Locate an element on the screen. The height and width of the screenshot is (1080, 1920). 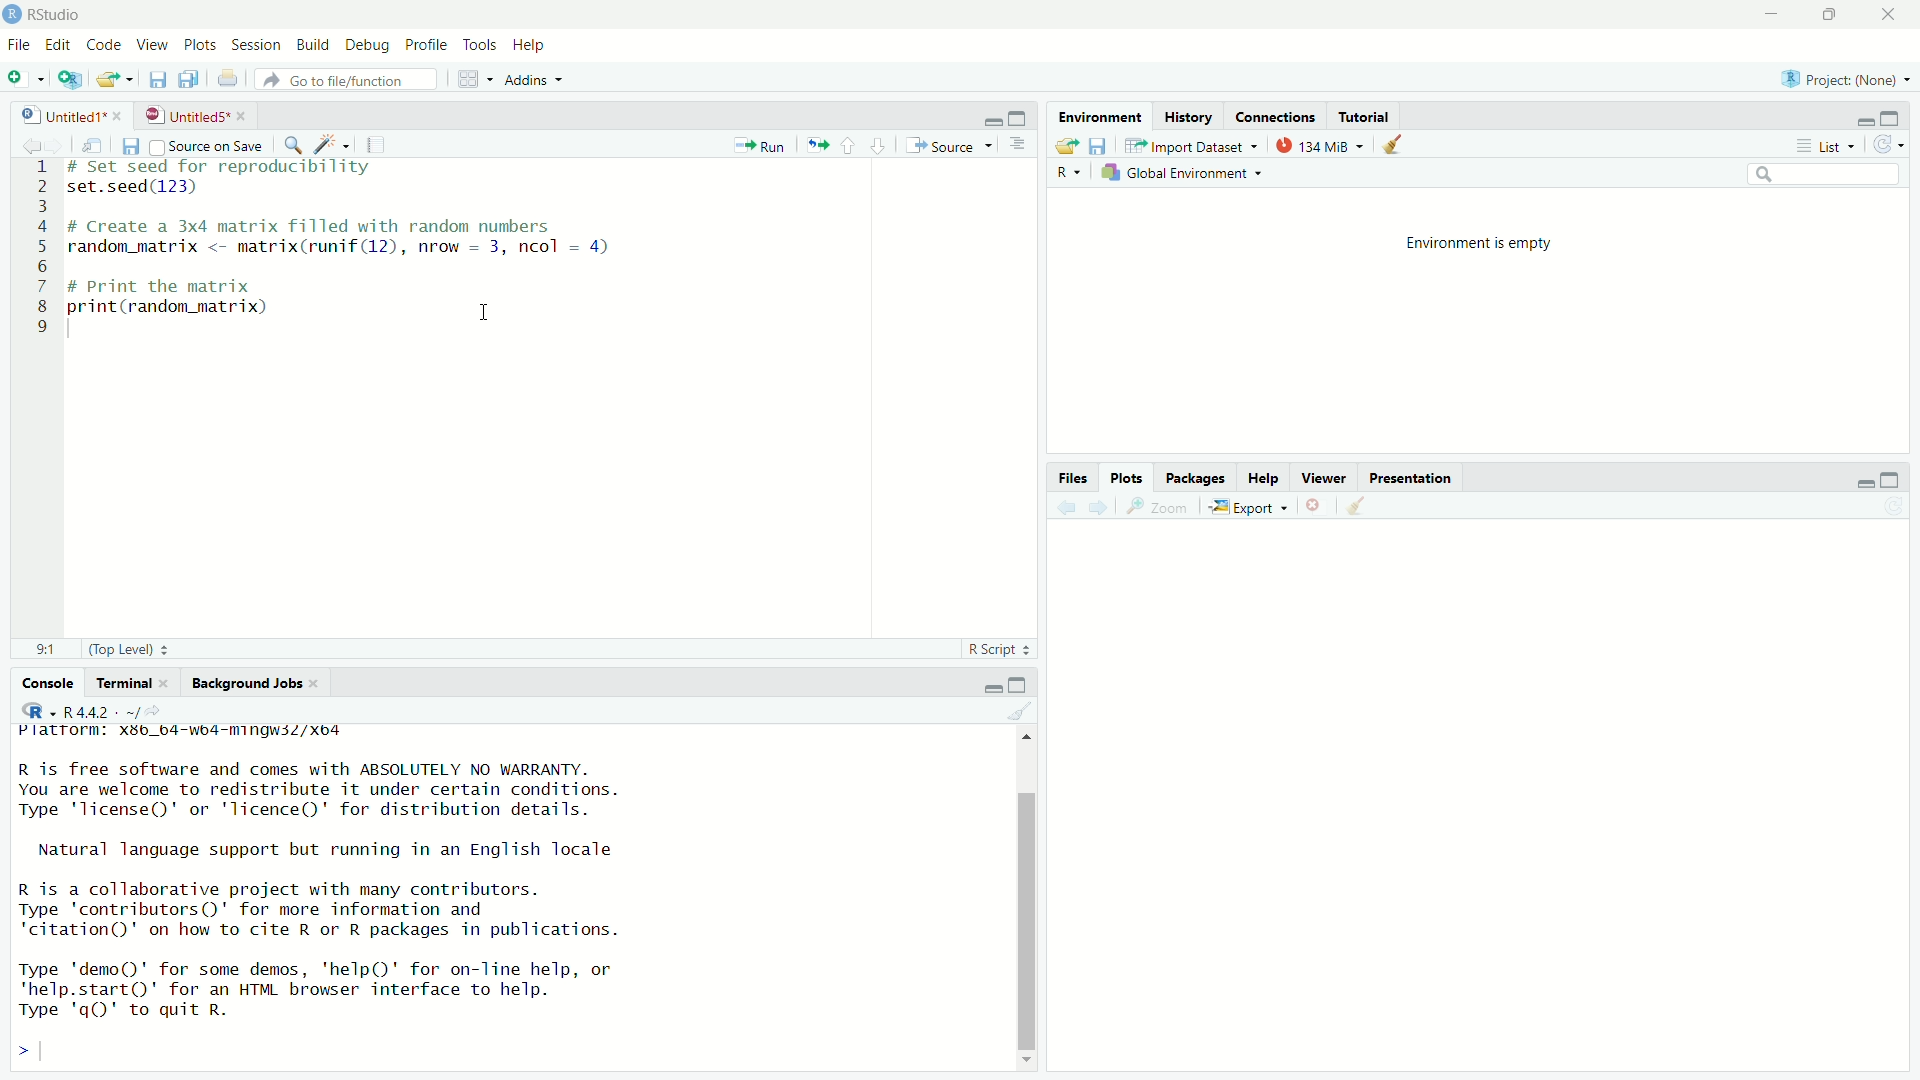
next is located at coordinates (1106, 508).